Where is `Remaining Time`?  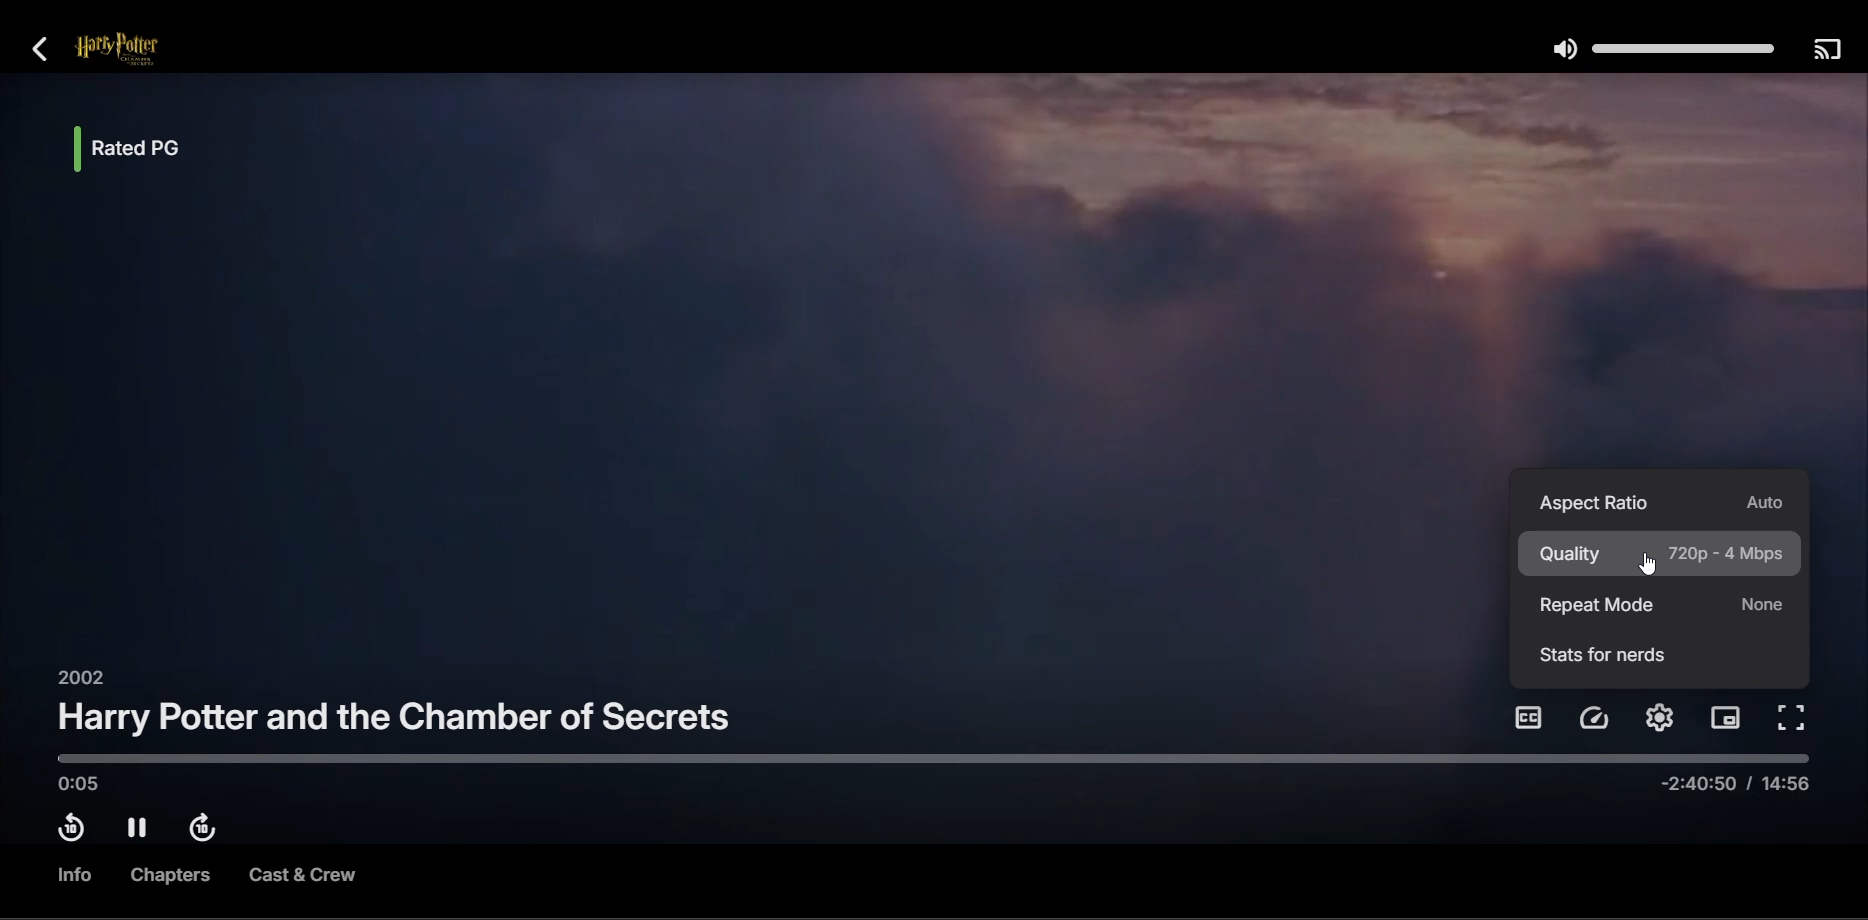
Remaining Time is located at coordinates (1729, 788).